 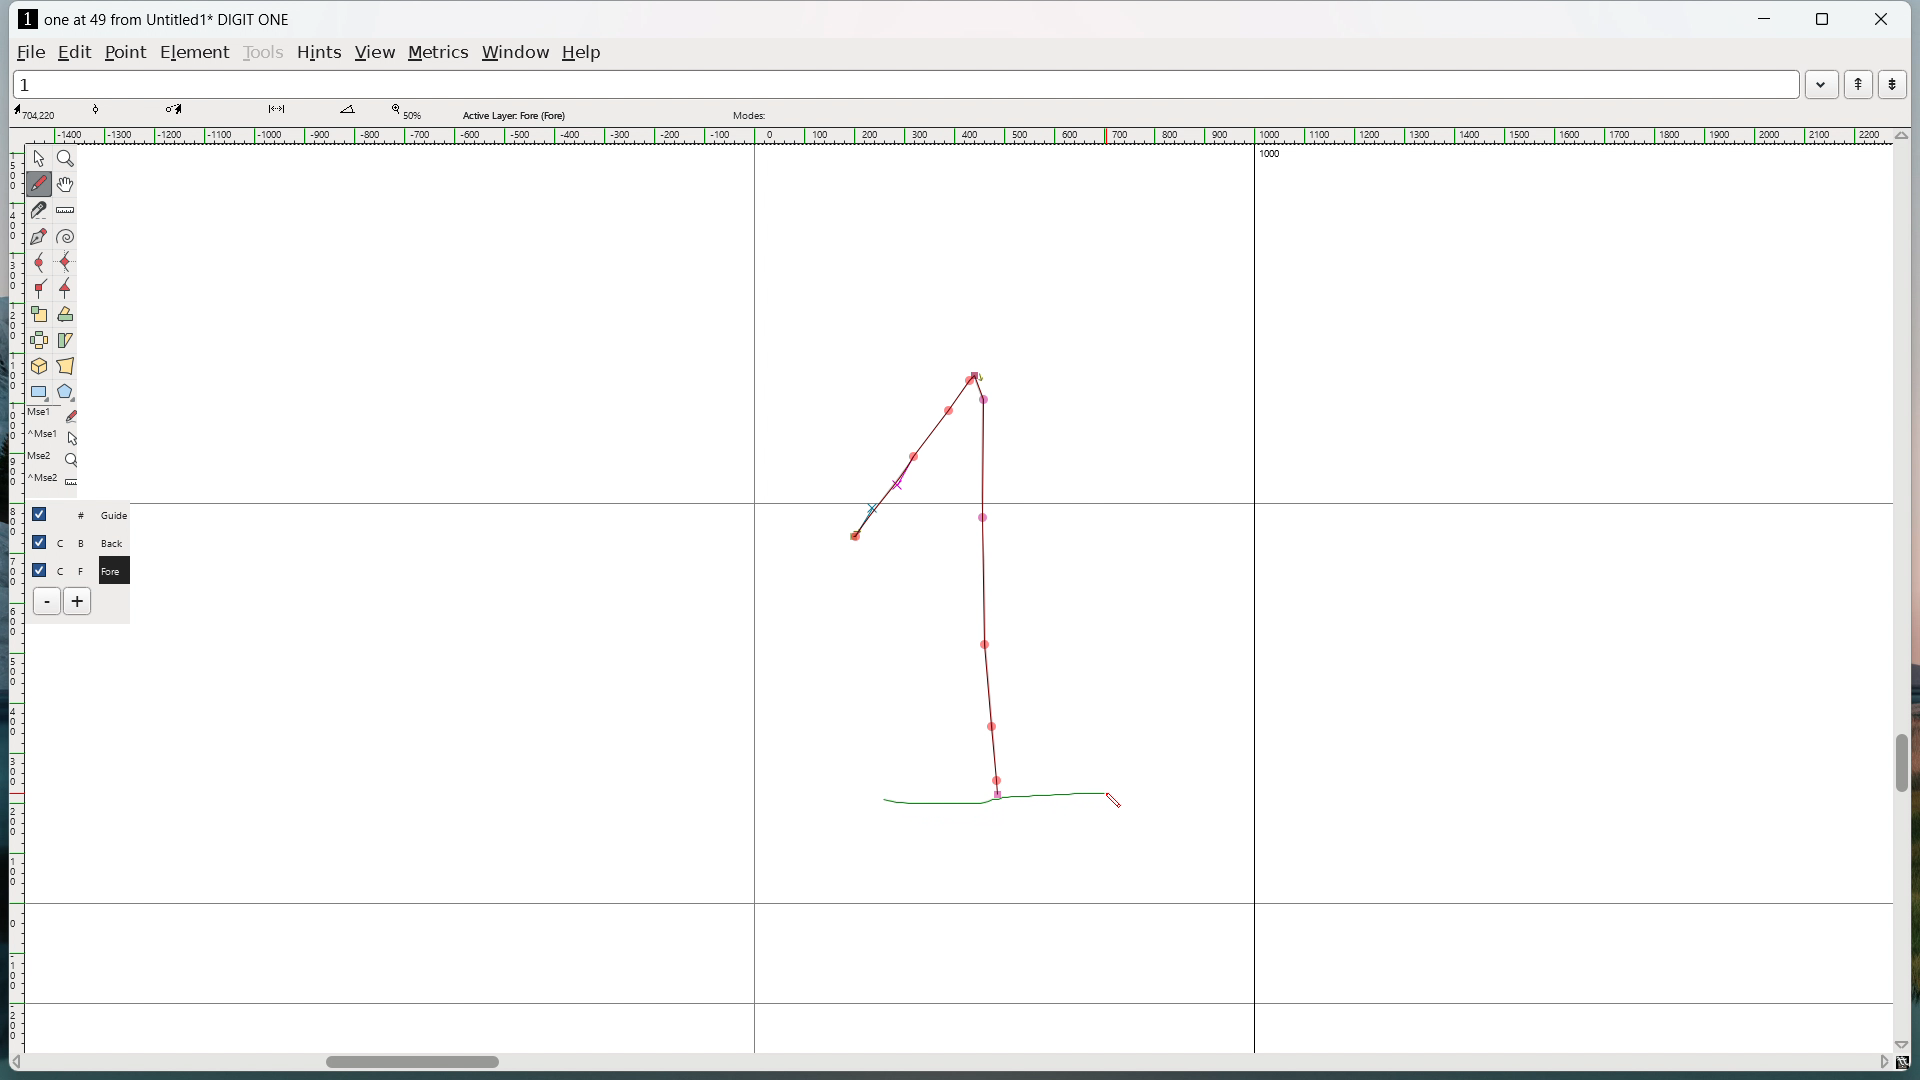 I want to click on show the previous word in the word list, so click(x=1858, y=84).